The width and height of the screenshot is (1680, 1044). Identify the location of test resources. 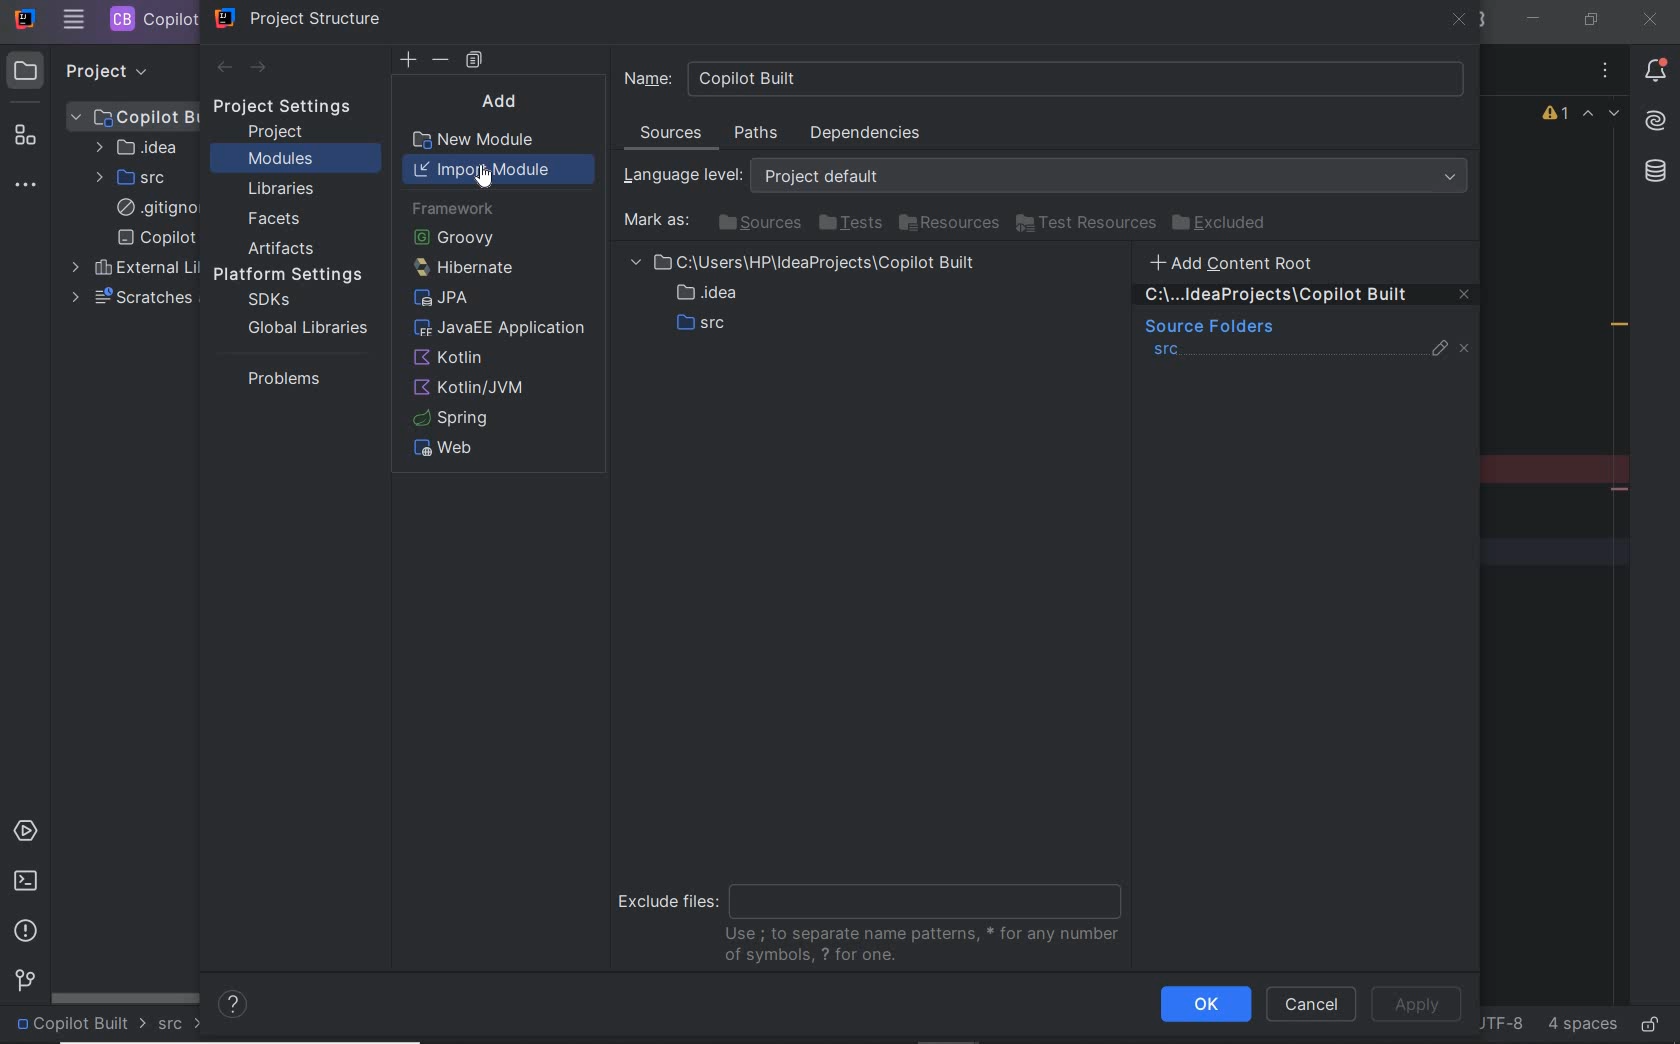
(1087, 224).